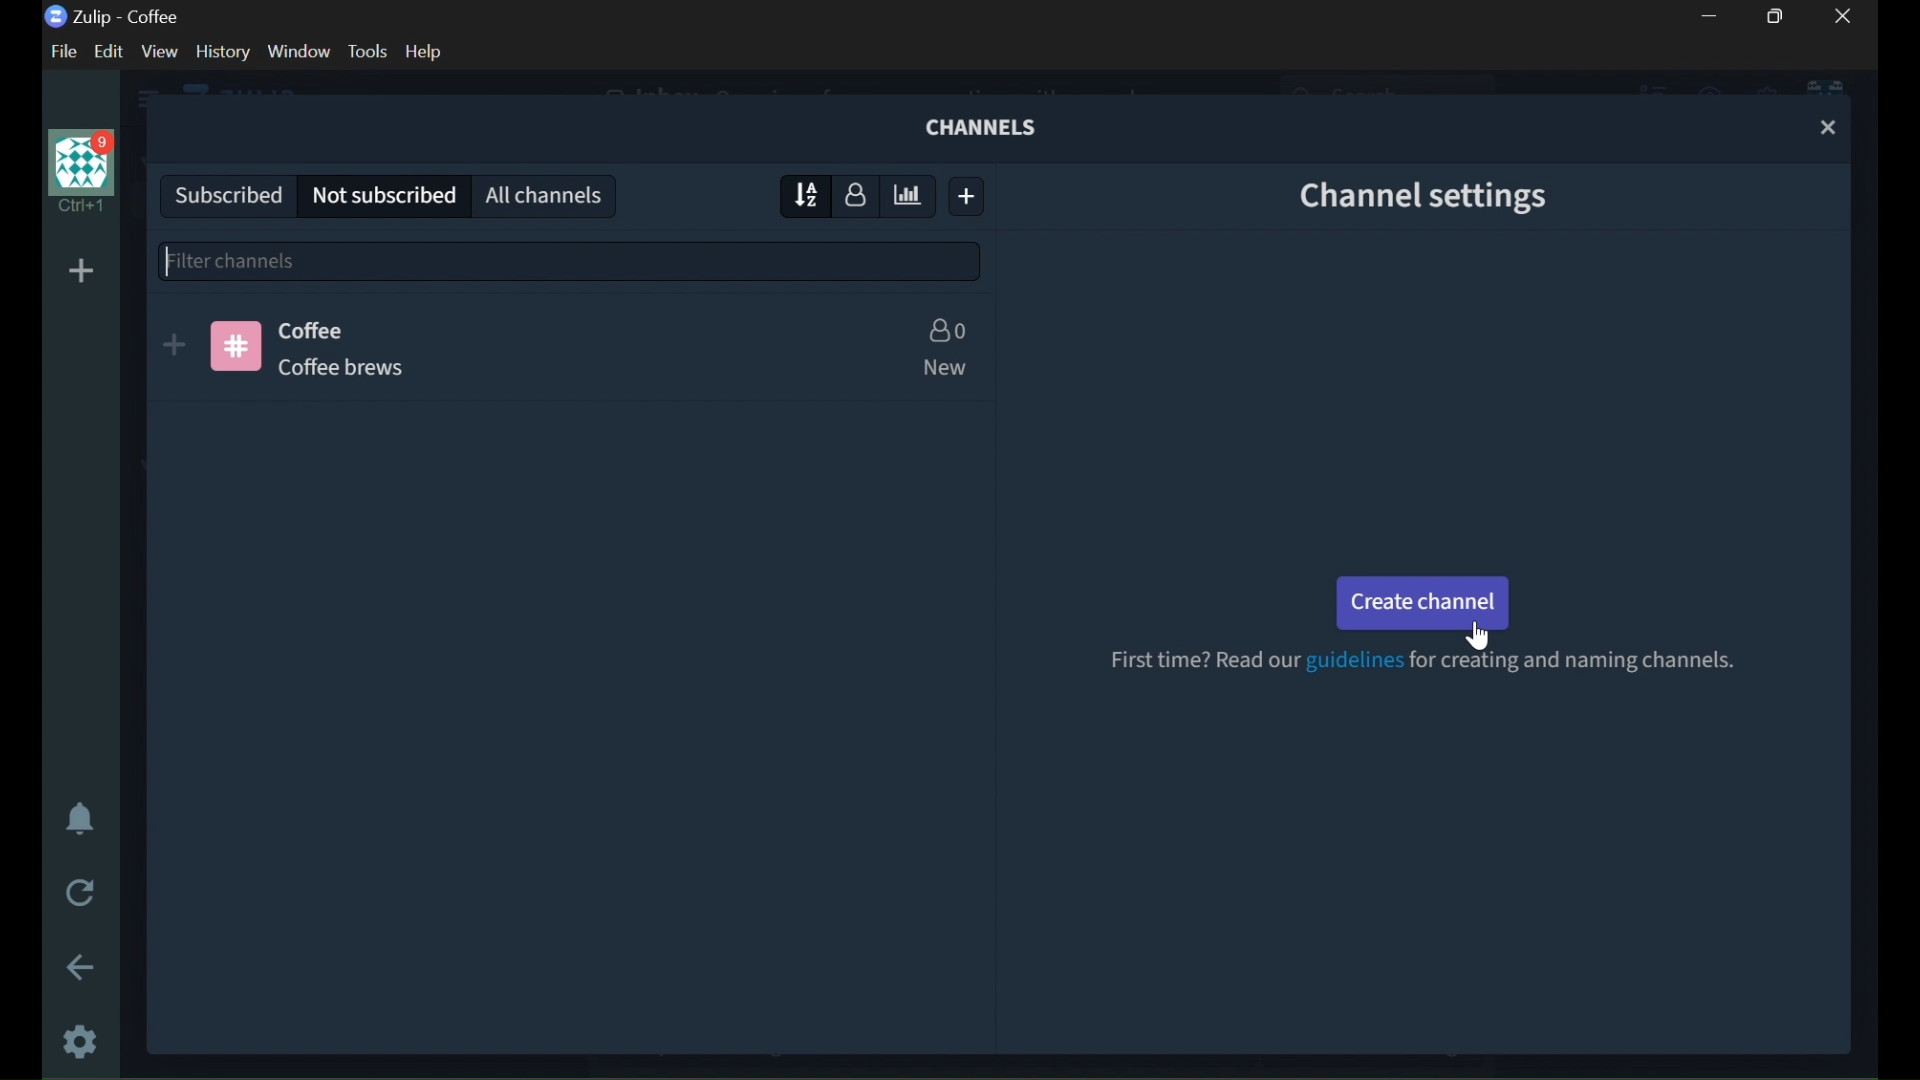 The width and height of the screenshot is (1920, 1080). Describe the element at coordinates (1194, 660) in the screenshot. I see `FIRST TIME? READ OUR` at that location.